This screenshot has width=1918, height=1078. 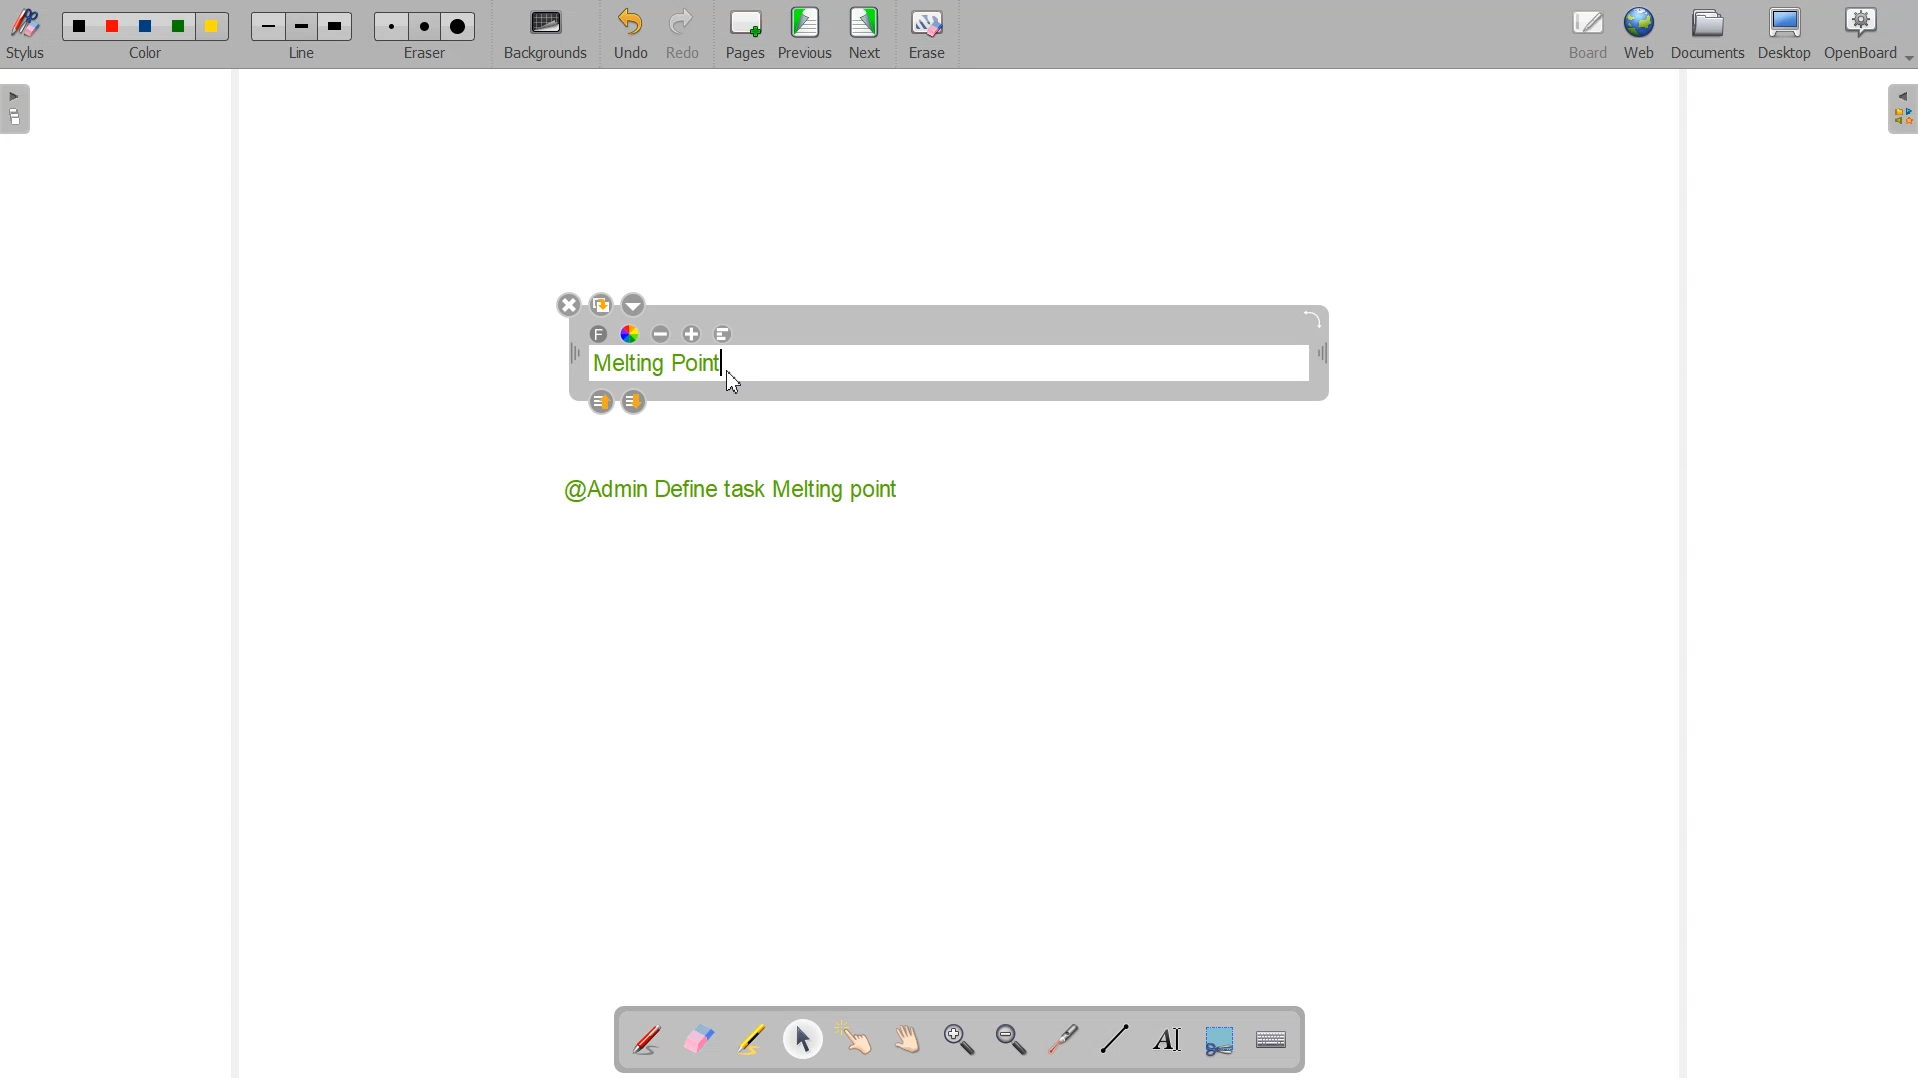 I want to click on Text Cursor, so click(x=720, y=363).